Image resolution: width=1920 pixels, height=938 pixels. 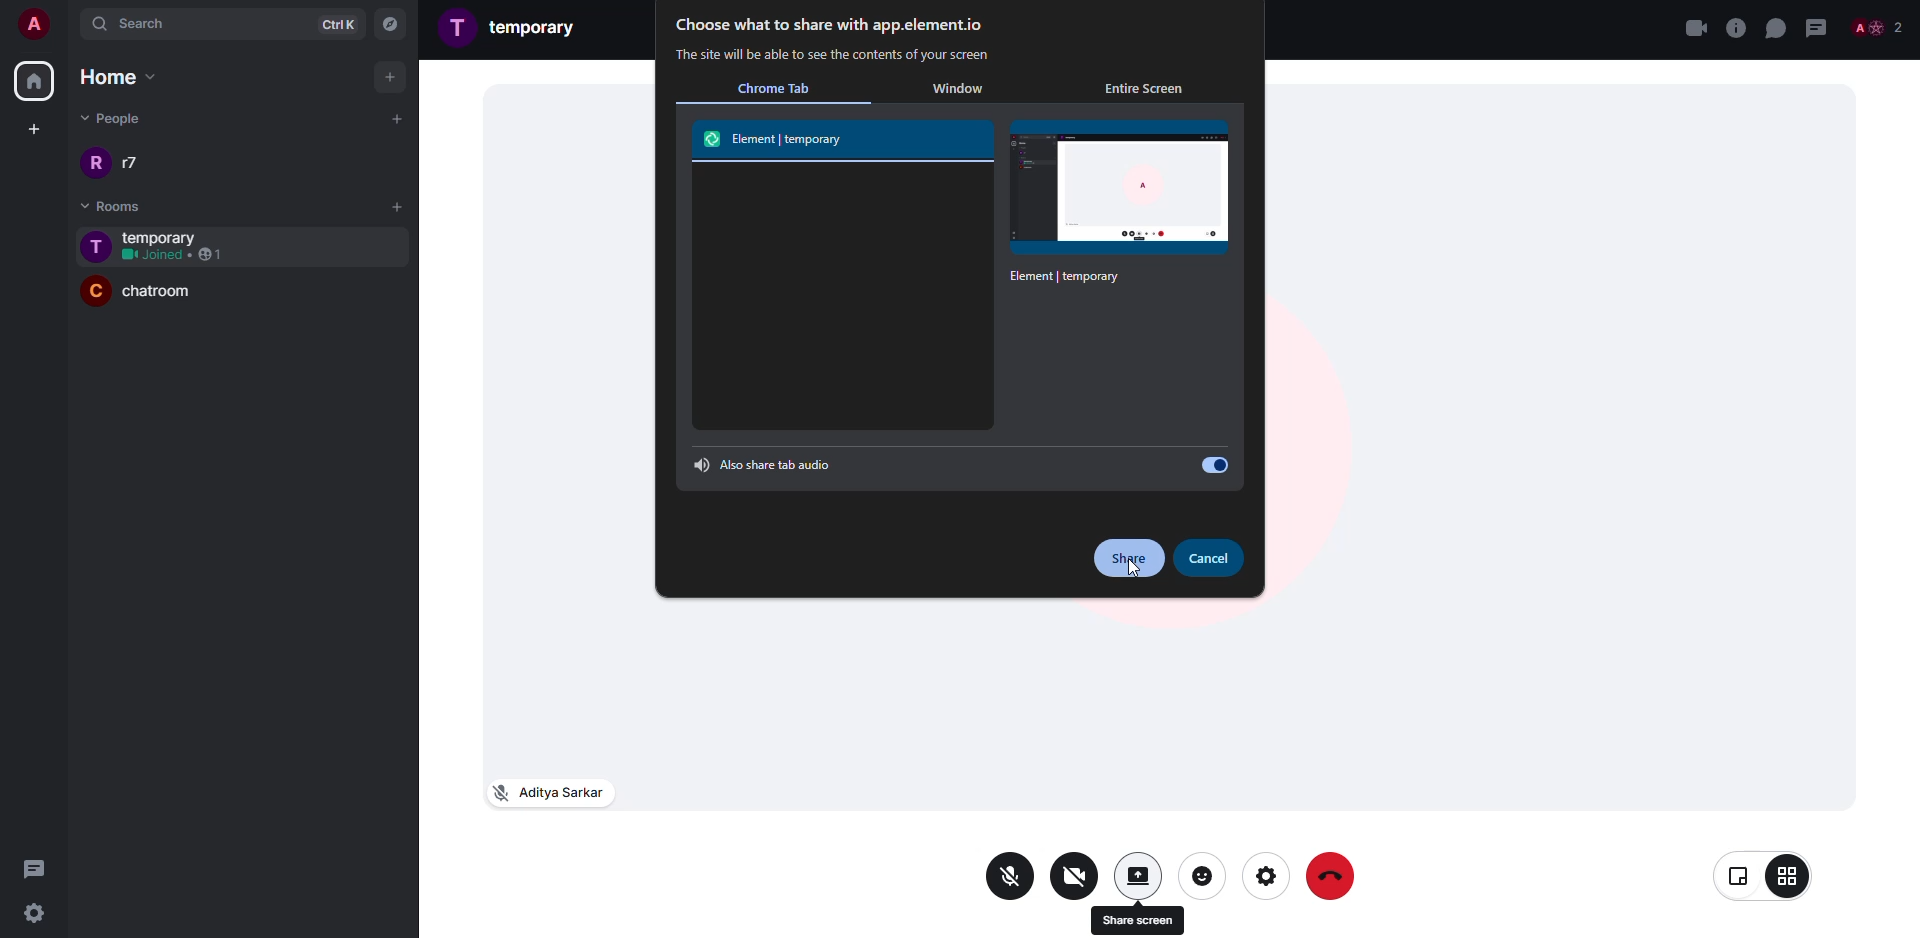 I want to click on profile, so click(x=93, y=291).